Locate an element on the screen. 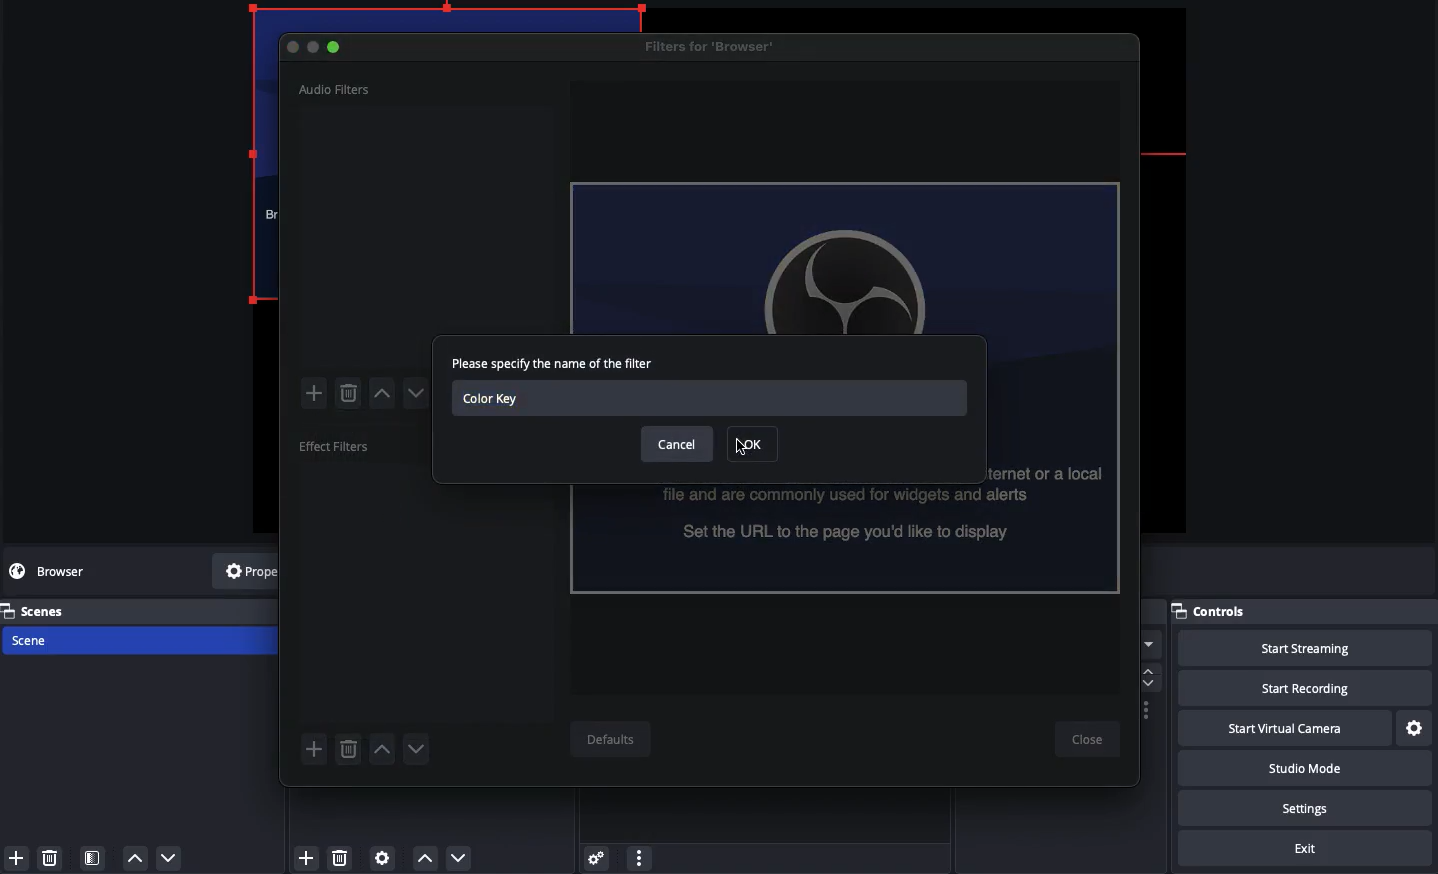 This screenshot has width=1438, height=874. Source preferences is located at coordinates (384, 857).